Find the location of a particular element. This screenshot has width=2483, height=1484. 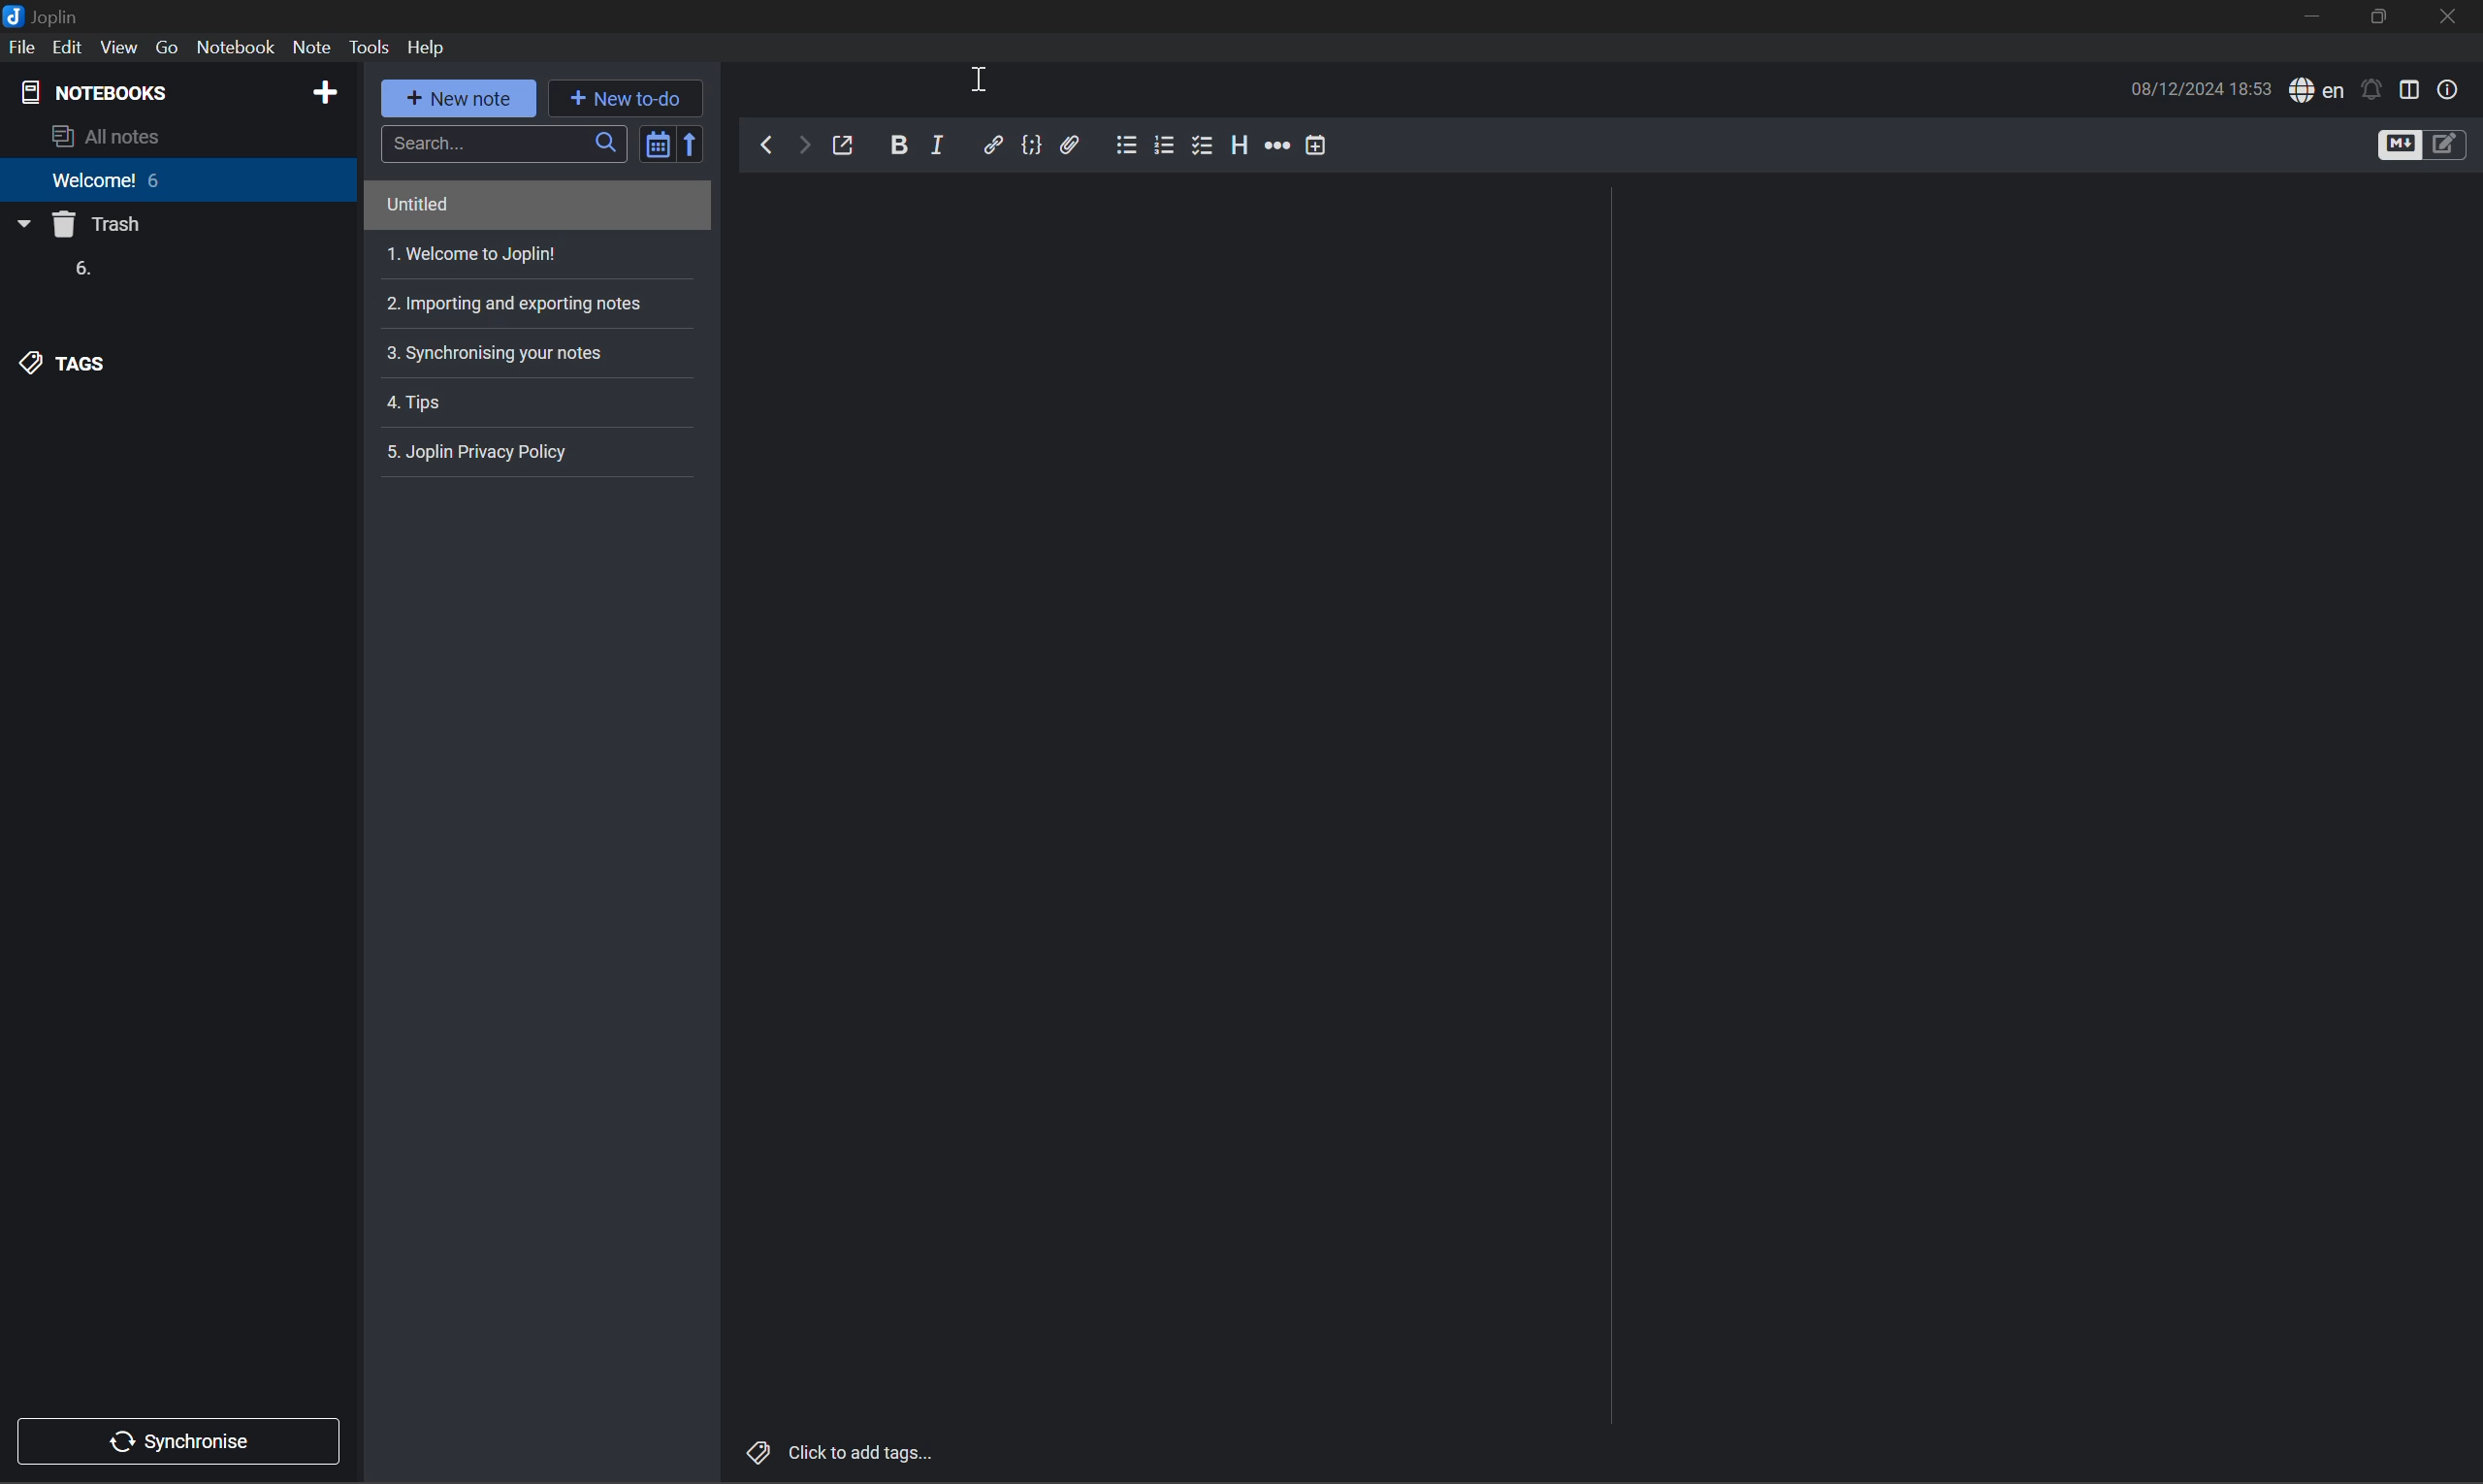

New note is located at coordinates (464, 100).